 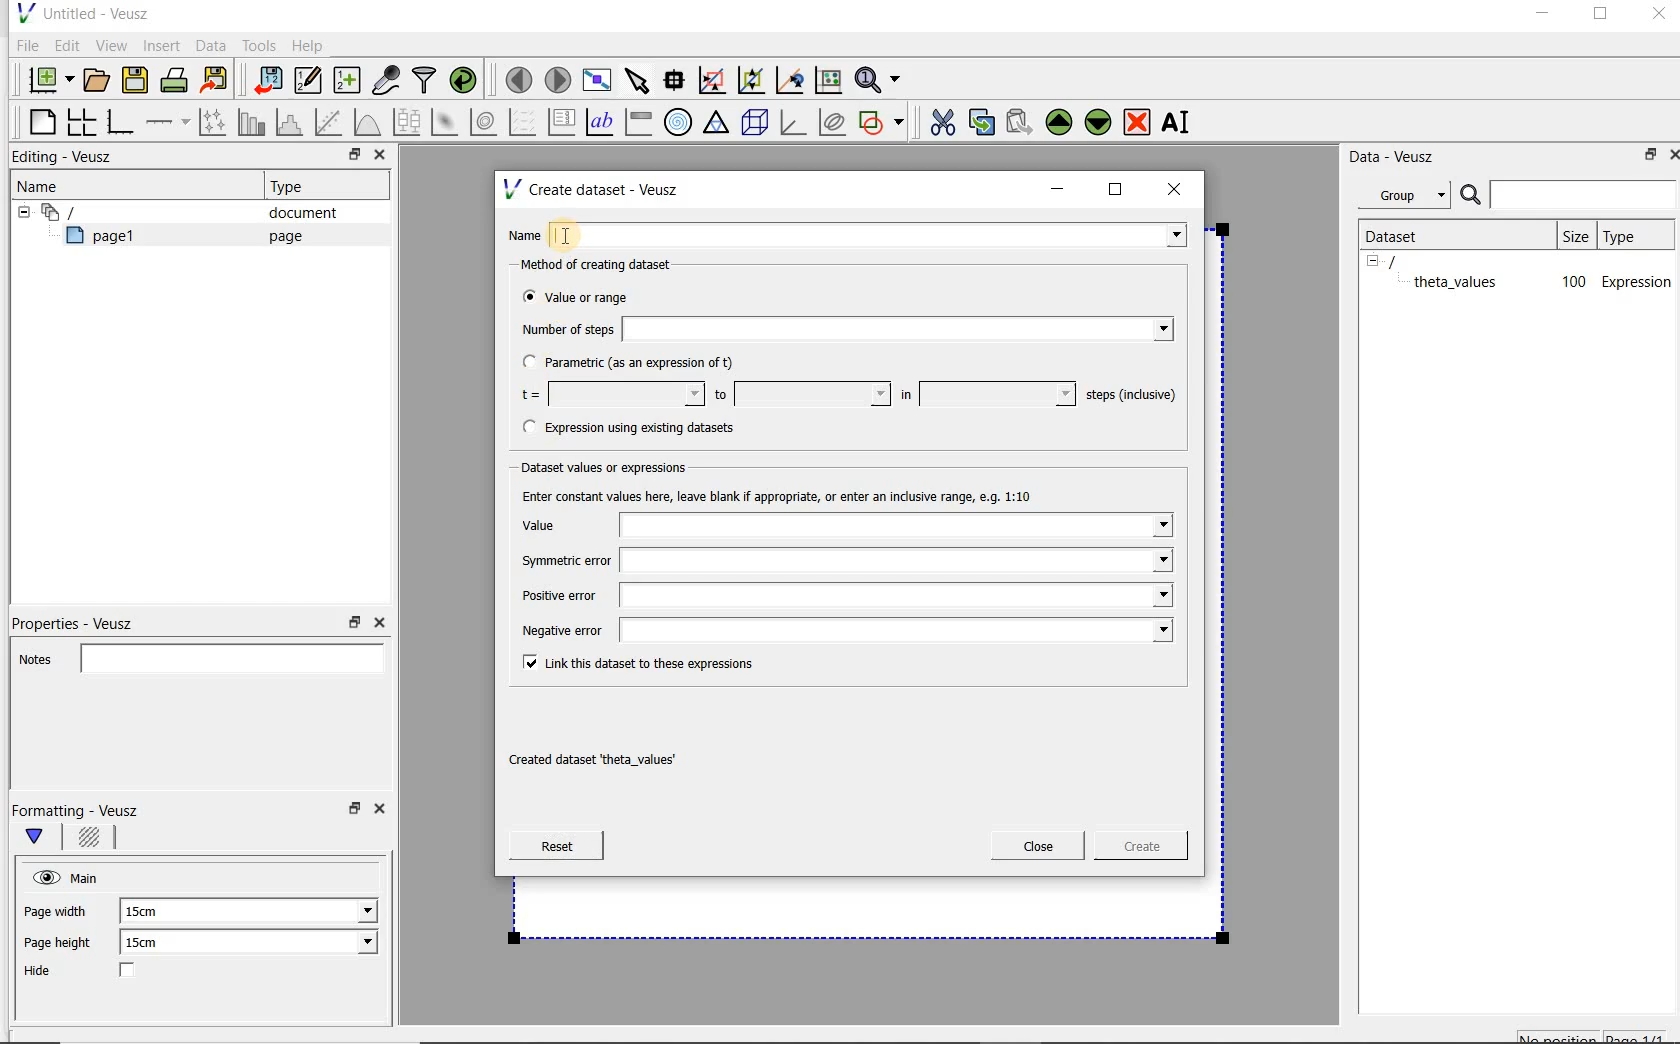 What do you see at coordinates (752, 81) in the screenshot?
I see `click to zoom out of graph axes` at bounding box center [752, 81].